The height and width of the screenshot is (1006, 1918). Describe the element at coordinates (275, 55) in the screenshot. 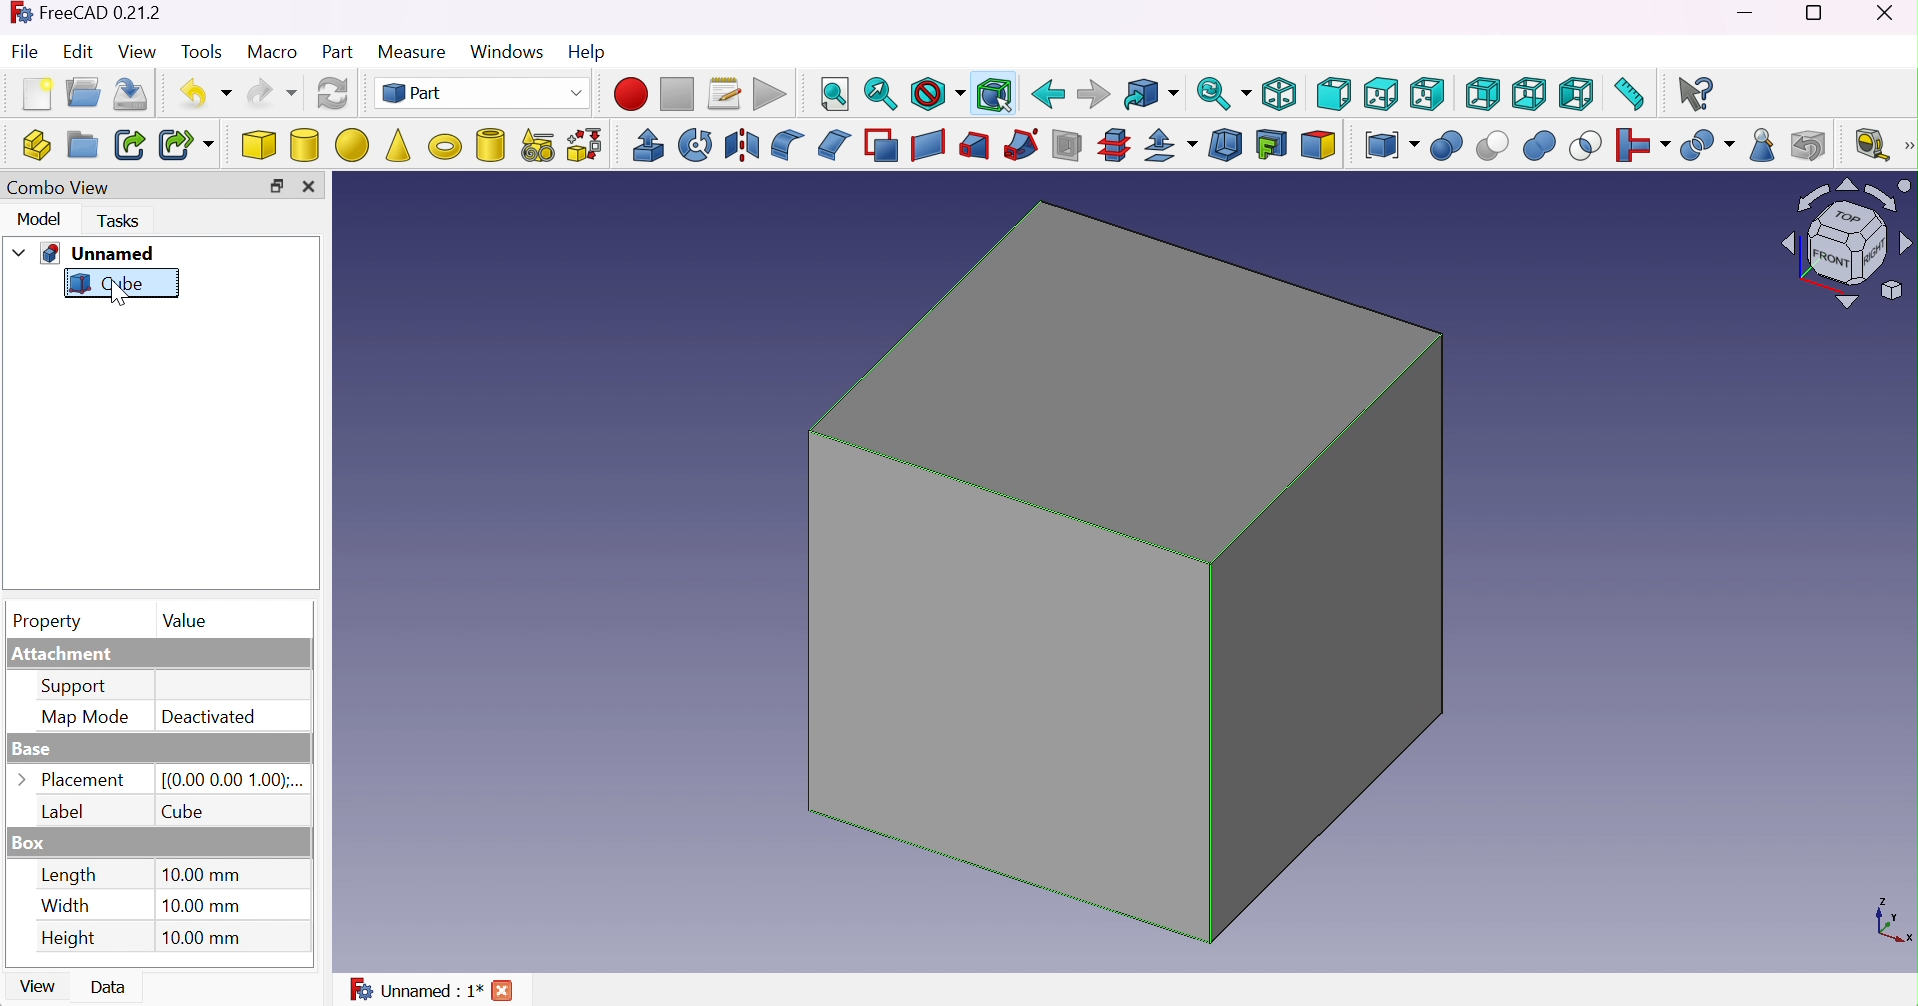

I see `Macro` at that location.